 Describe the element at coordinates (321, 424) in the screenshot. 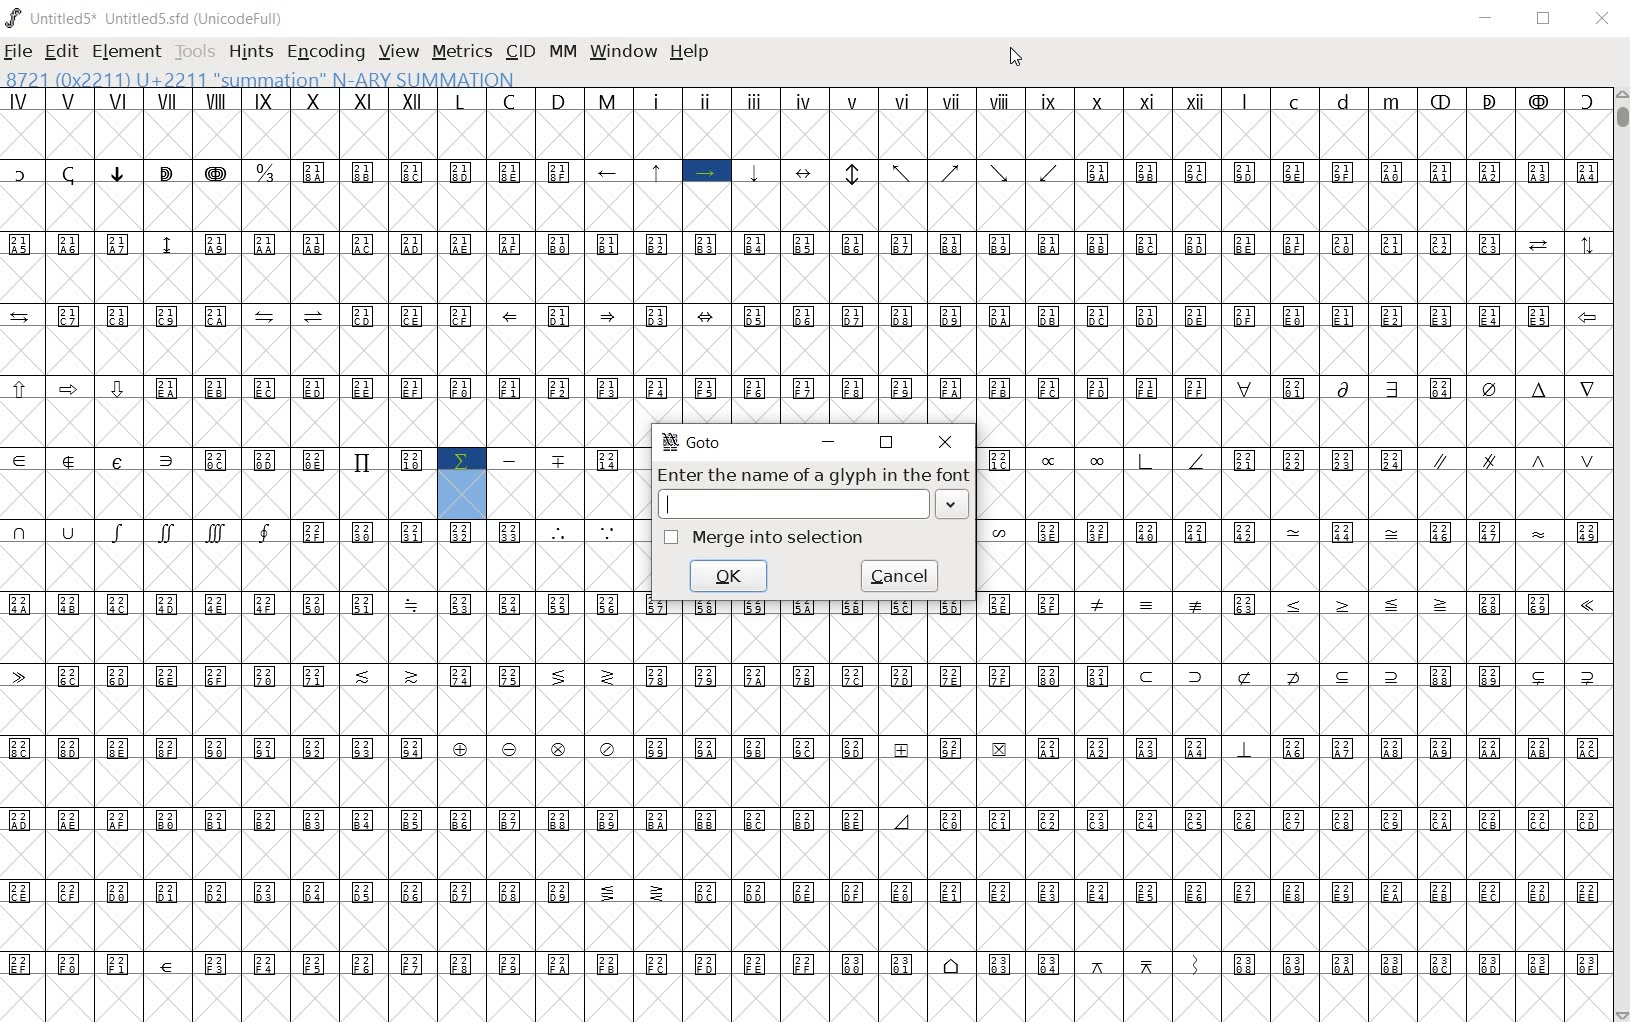

I see `empty cells` at that location.